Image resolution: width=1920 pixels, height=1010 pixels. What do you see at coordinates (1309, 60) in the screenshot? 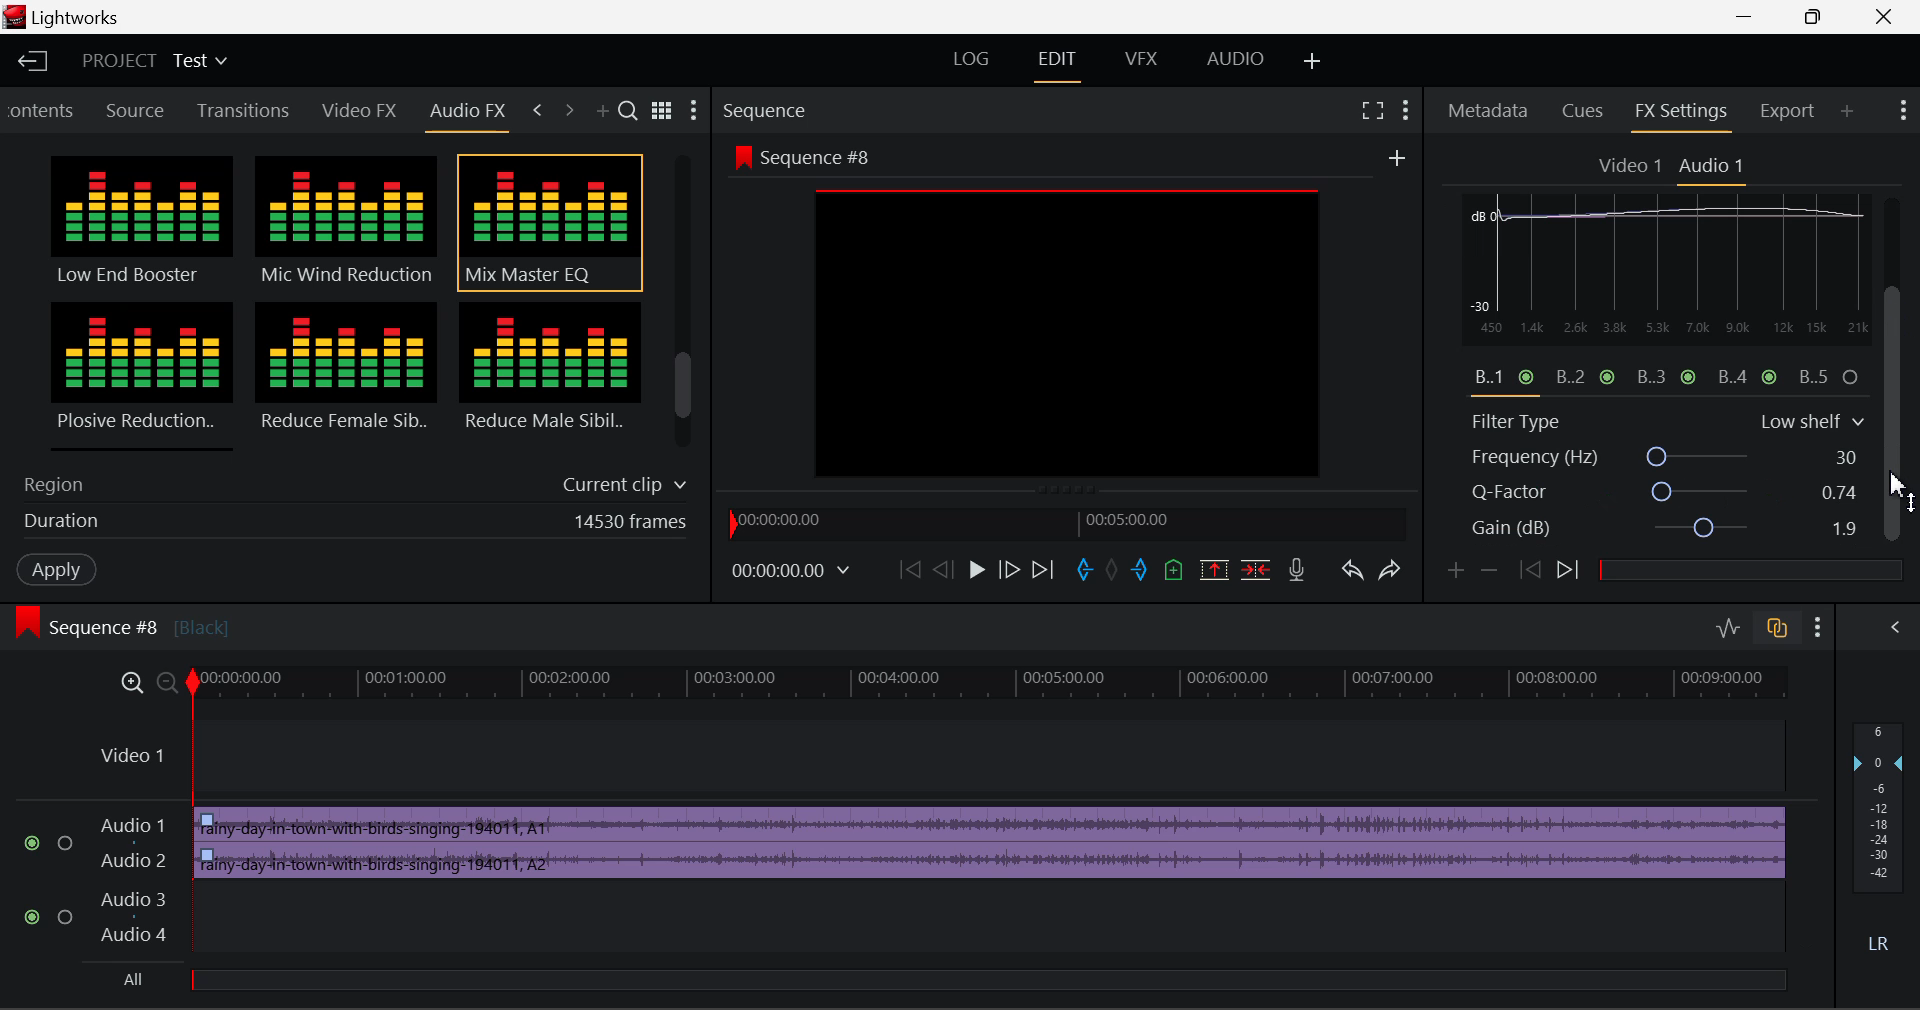
I see `Add Layout` at bounding box center [1309, 60].